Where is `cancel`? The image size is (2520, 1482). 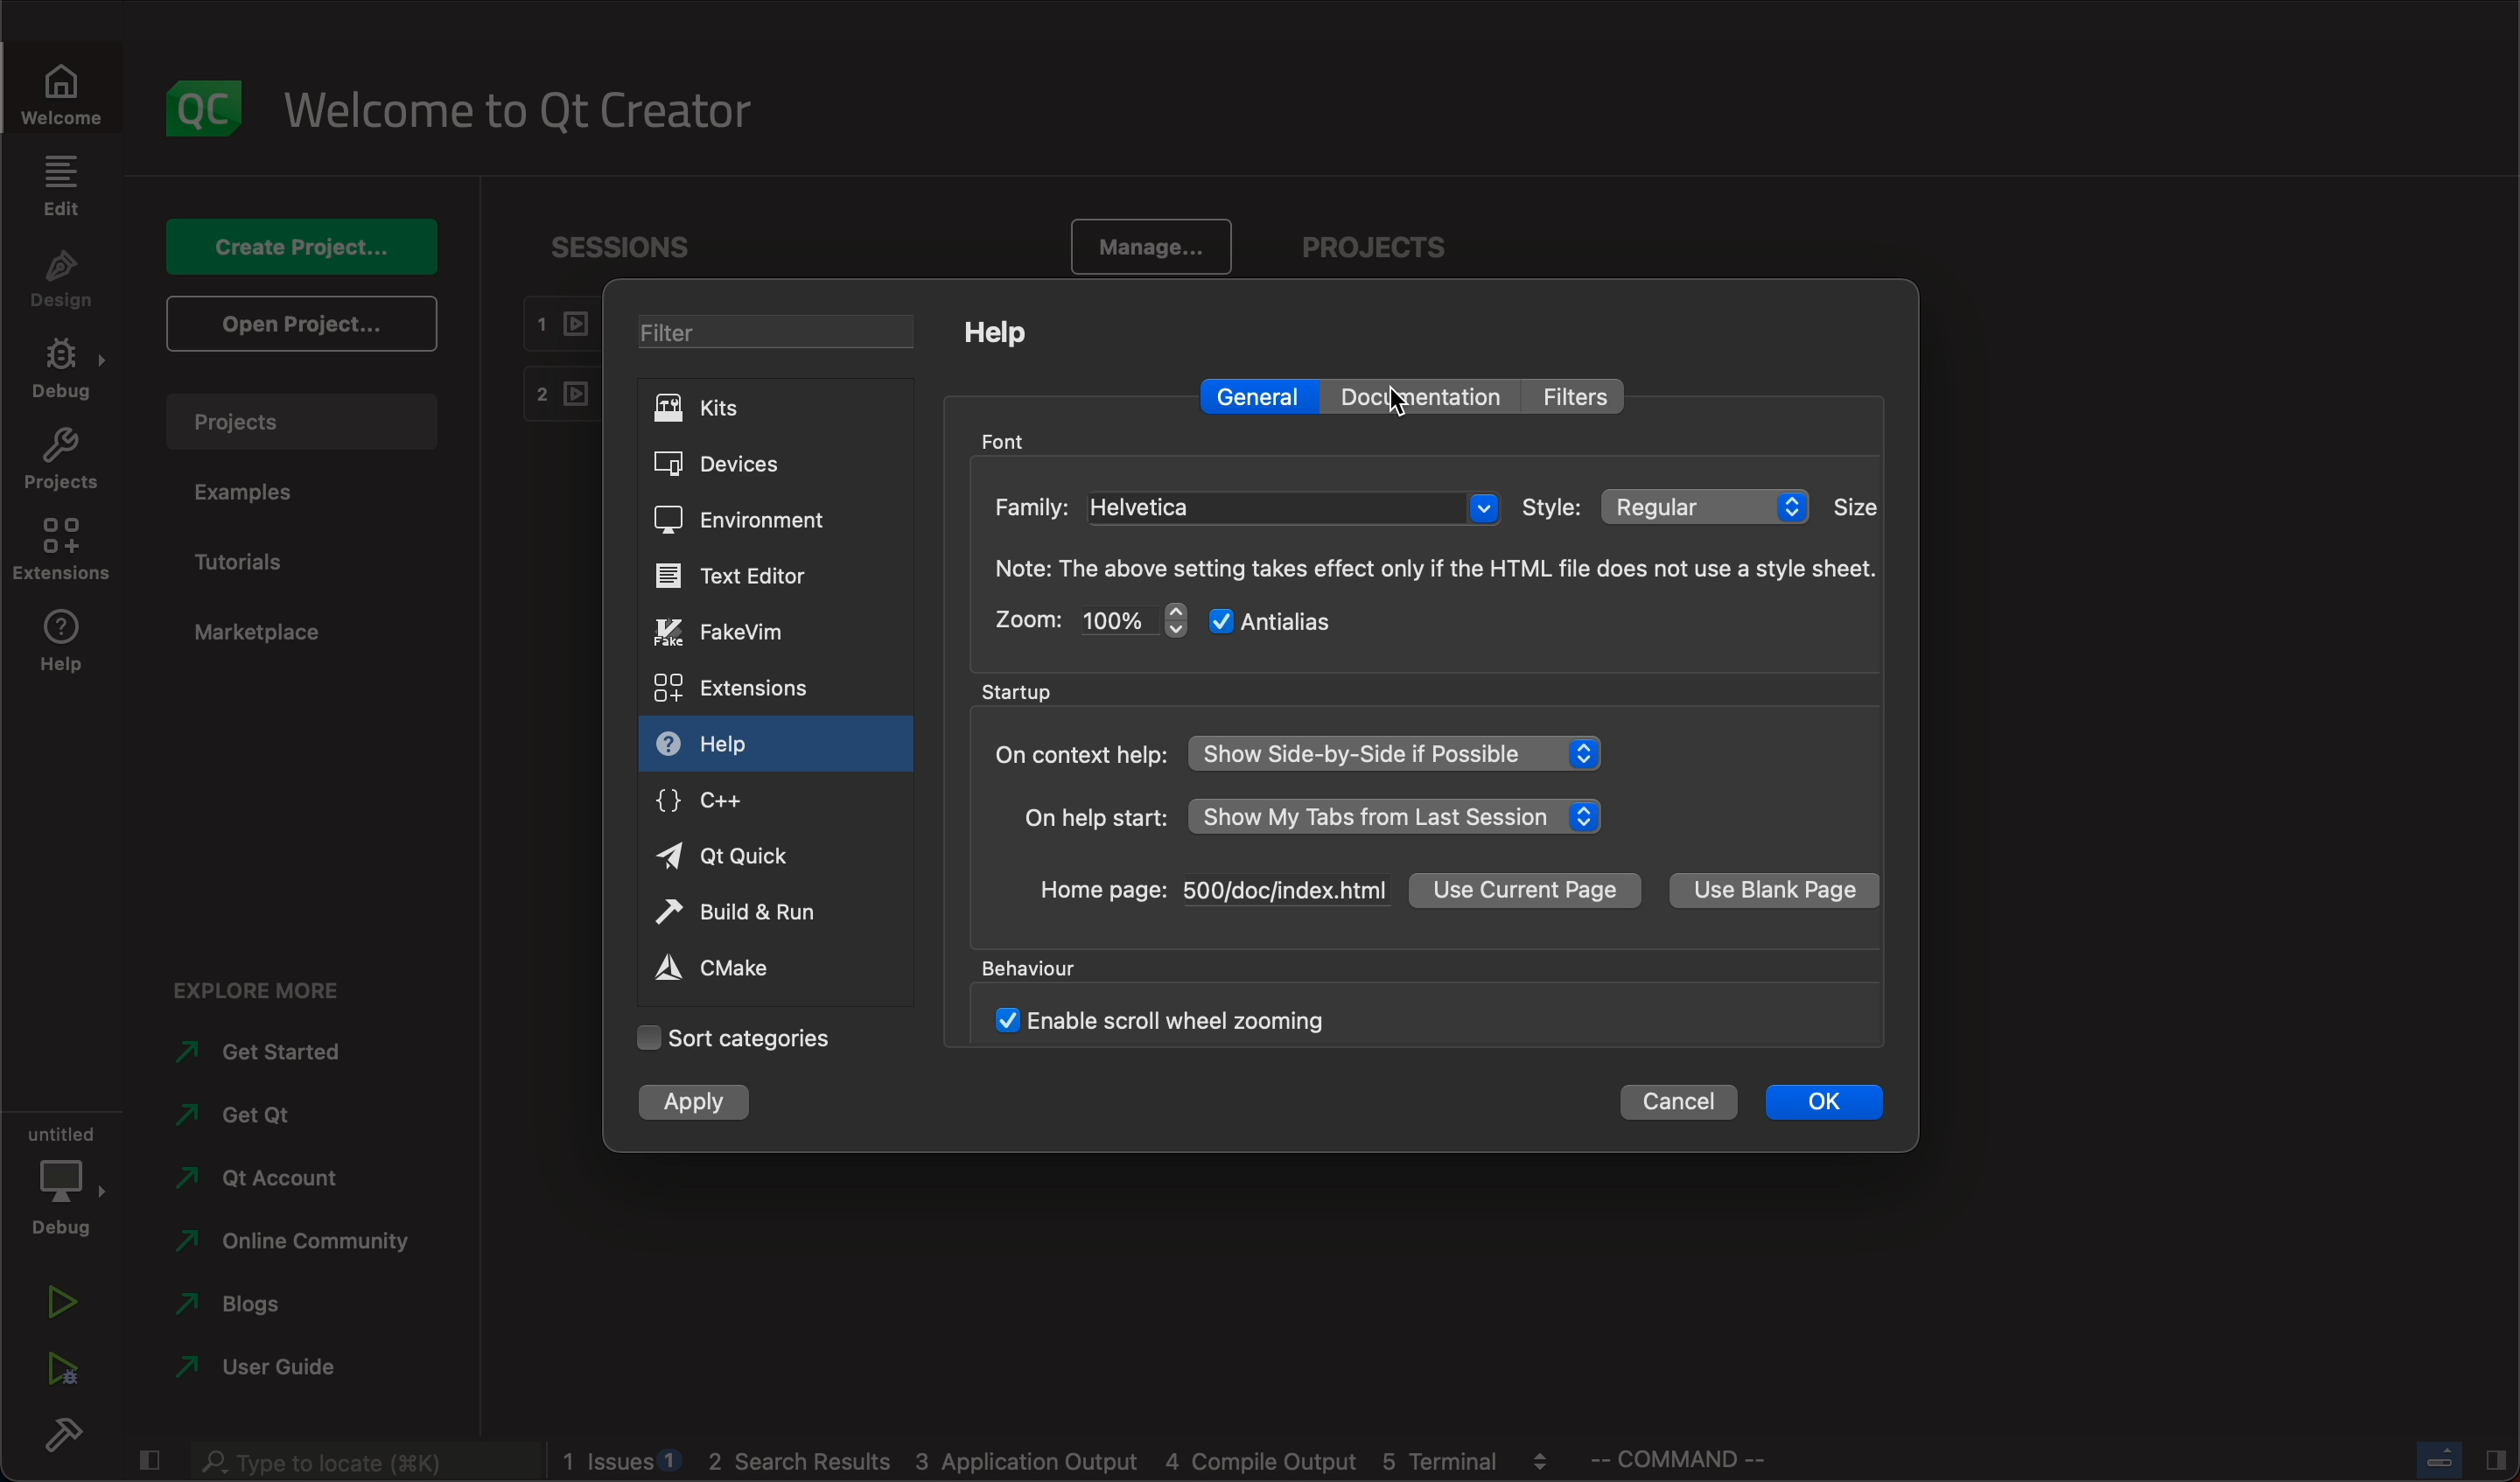
cancel is located at coordinates (1654, 1101).